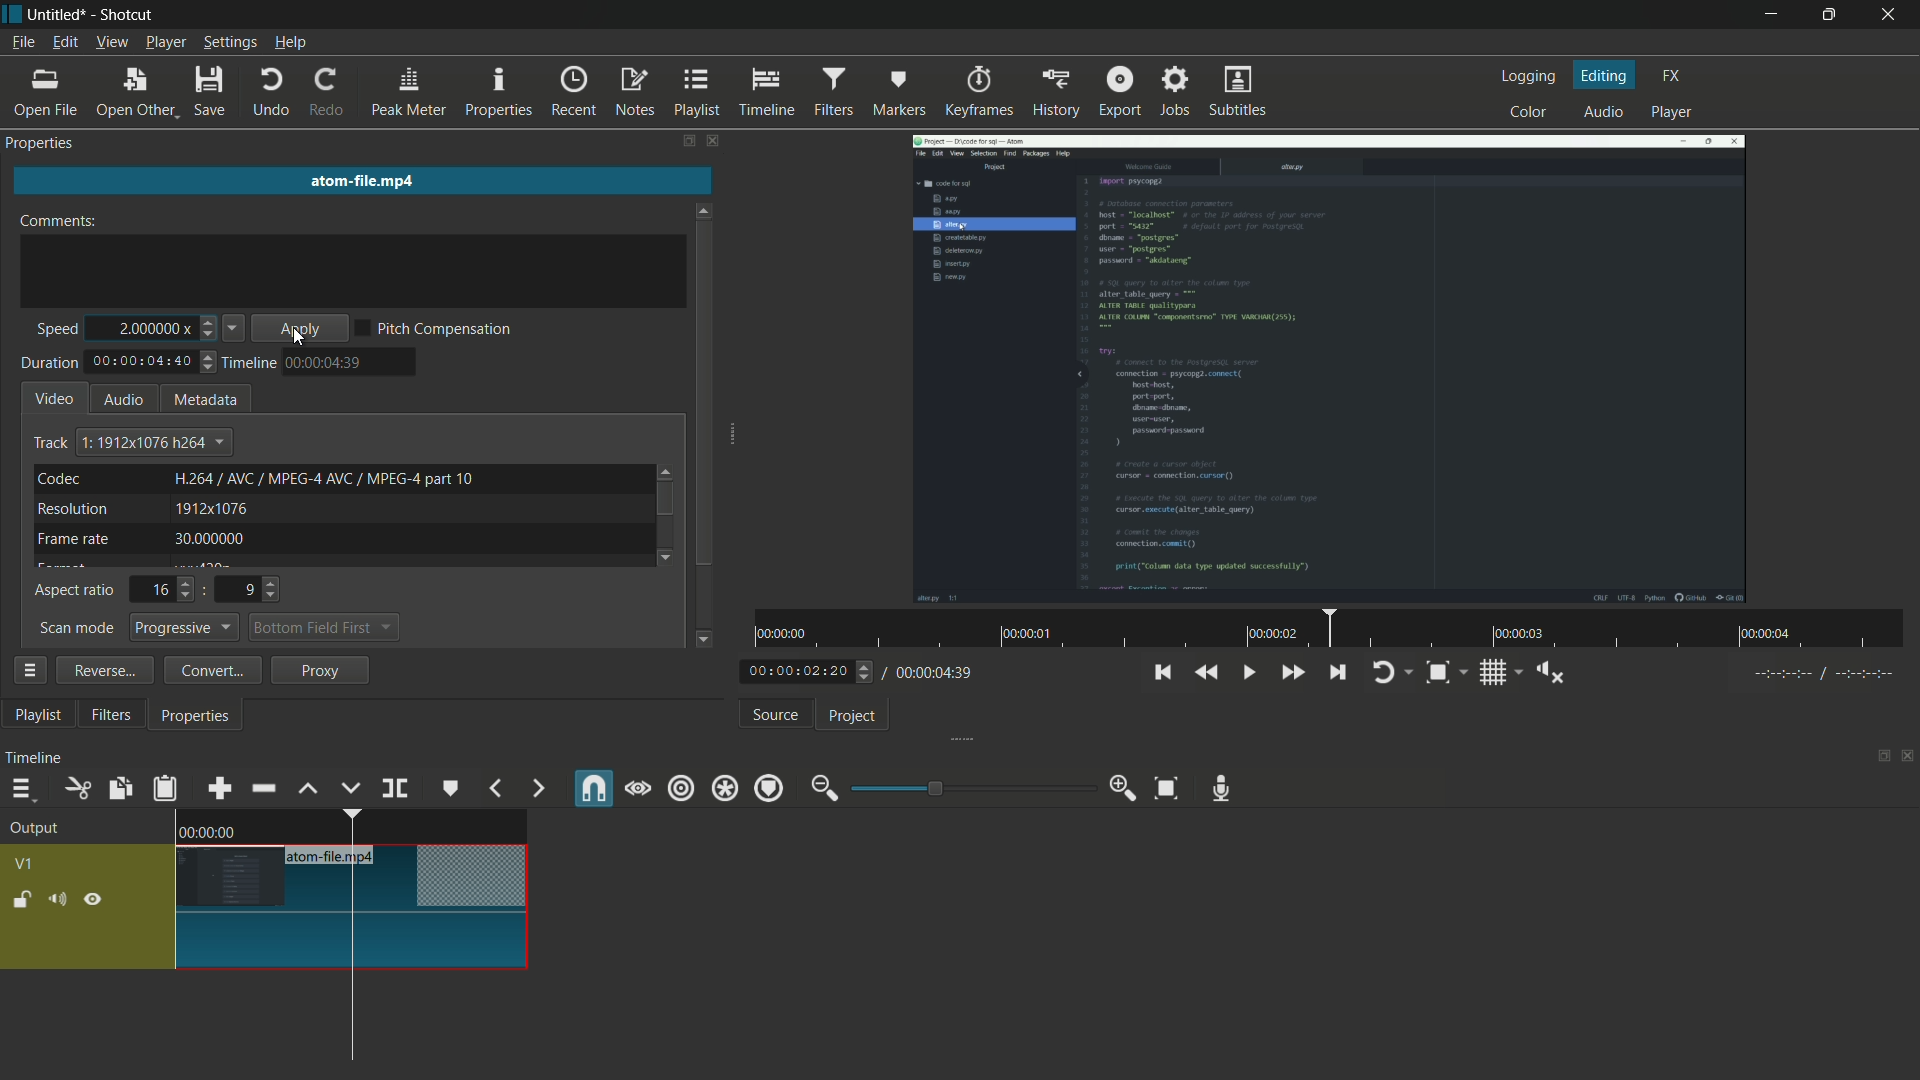 This screenshot has width=1920, height=1080. I want to click on cursor, so click(300, 340).